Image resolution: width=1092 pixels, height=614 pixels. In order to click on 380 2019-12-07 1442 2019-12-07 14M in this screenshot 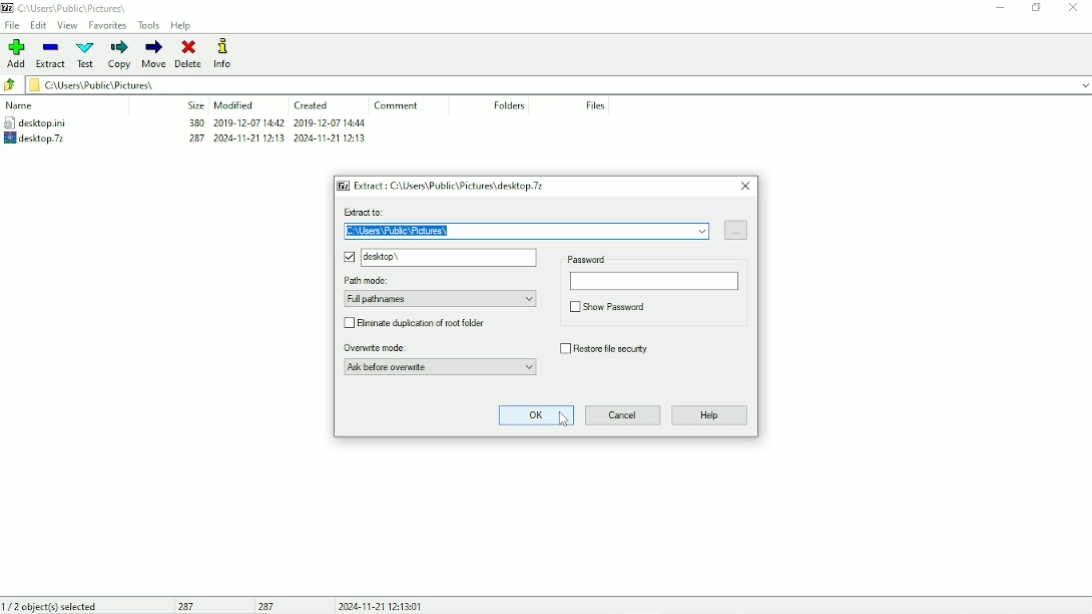, I will do `click(275, 124)`.